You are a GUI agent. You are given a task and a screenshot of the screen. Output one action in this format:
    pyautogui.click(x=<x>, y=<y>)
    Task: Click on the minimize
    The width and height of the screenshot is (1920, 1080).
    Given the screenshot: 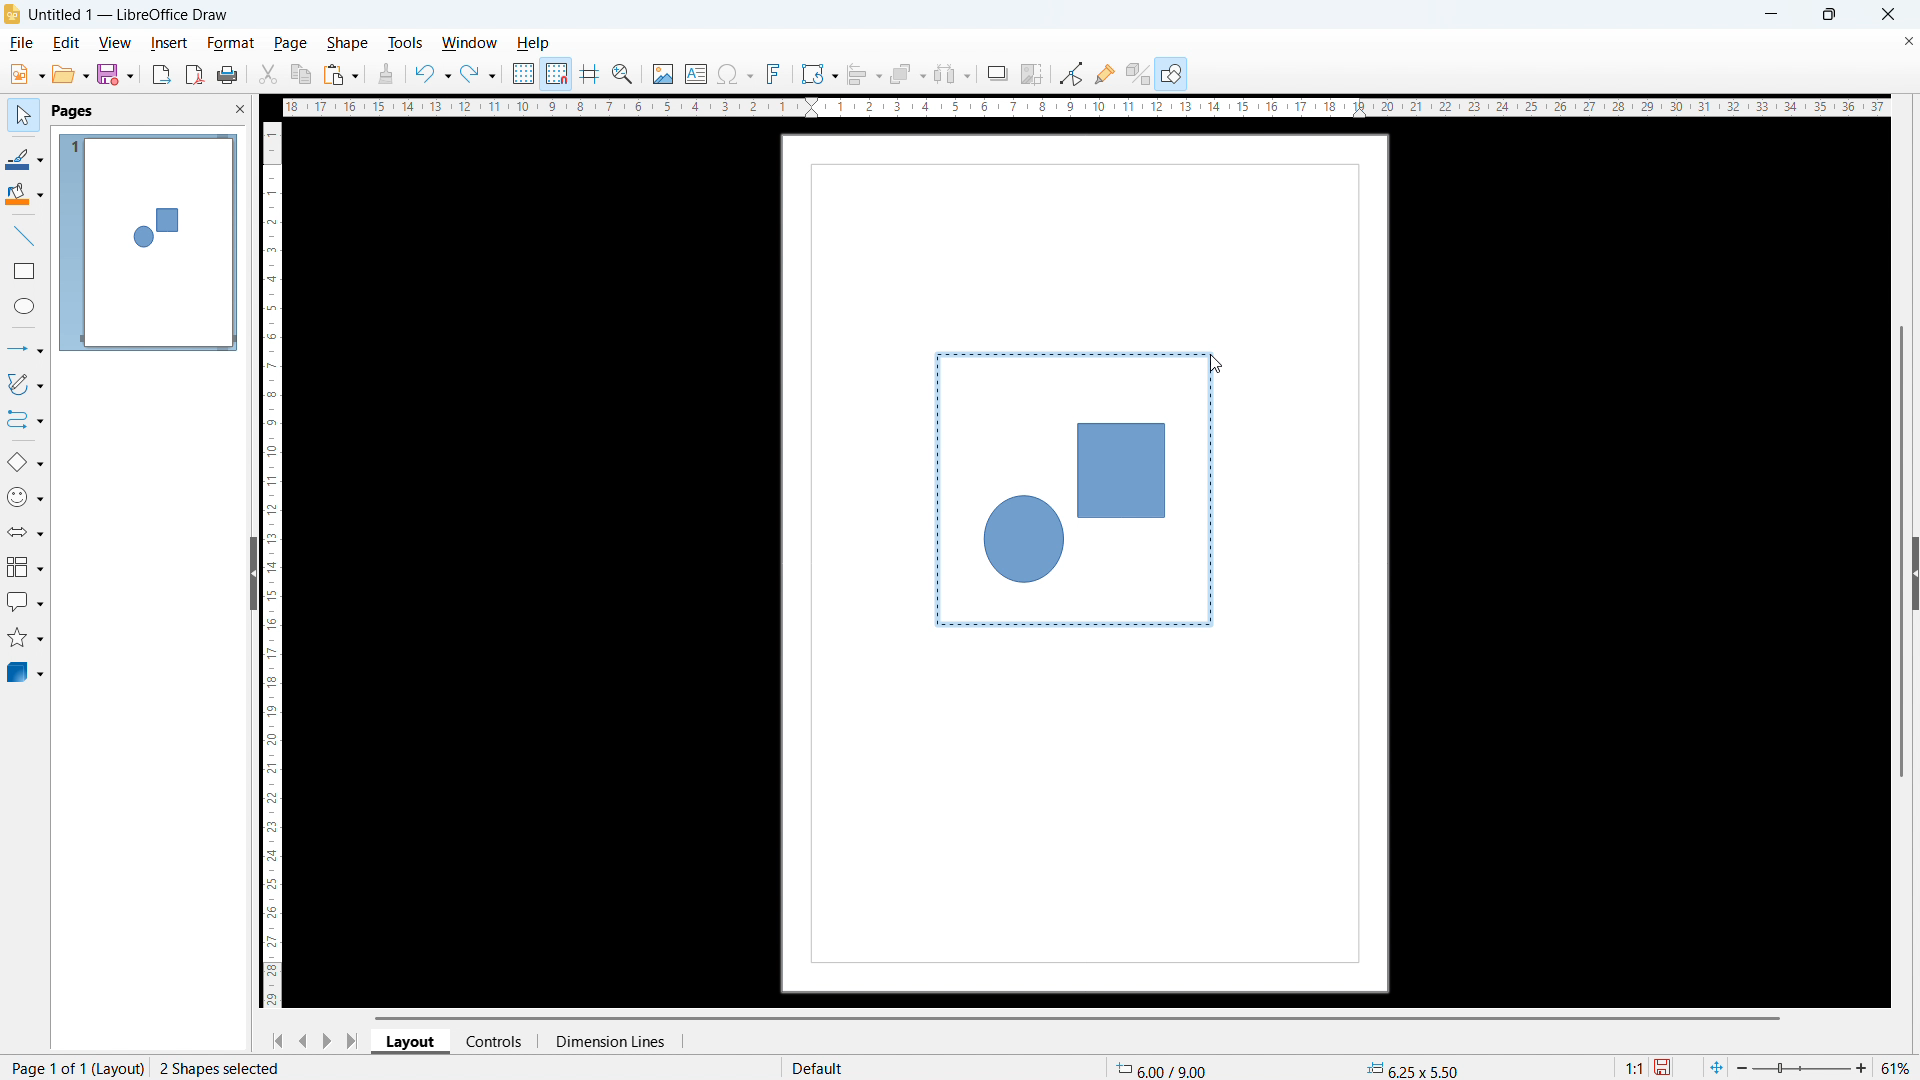 What is the action you would take?
    pyautogui.click(x=1768, y=14)
    